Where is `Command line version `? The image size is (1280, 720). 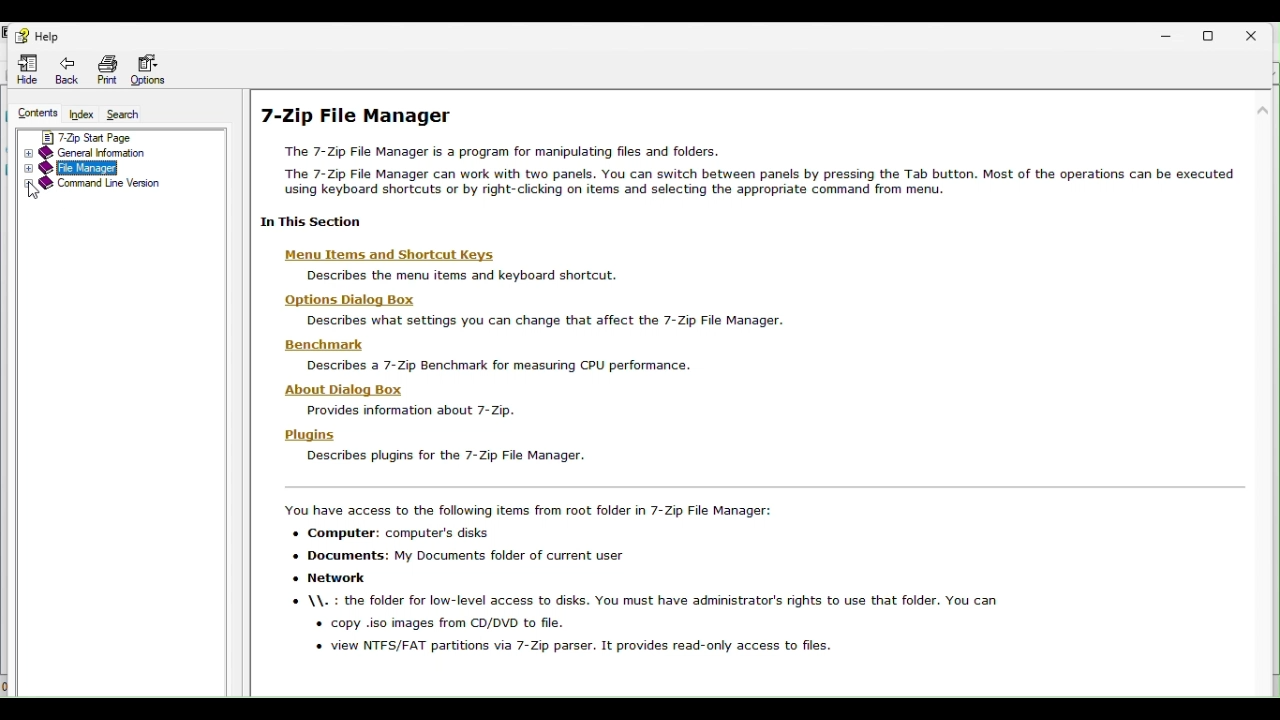
Command line version  is located at coordinates (103, 187).